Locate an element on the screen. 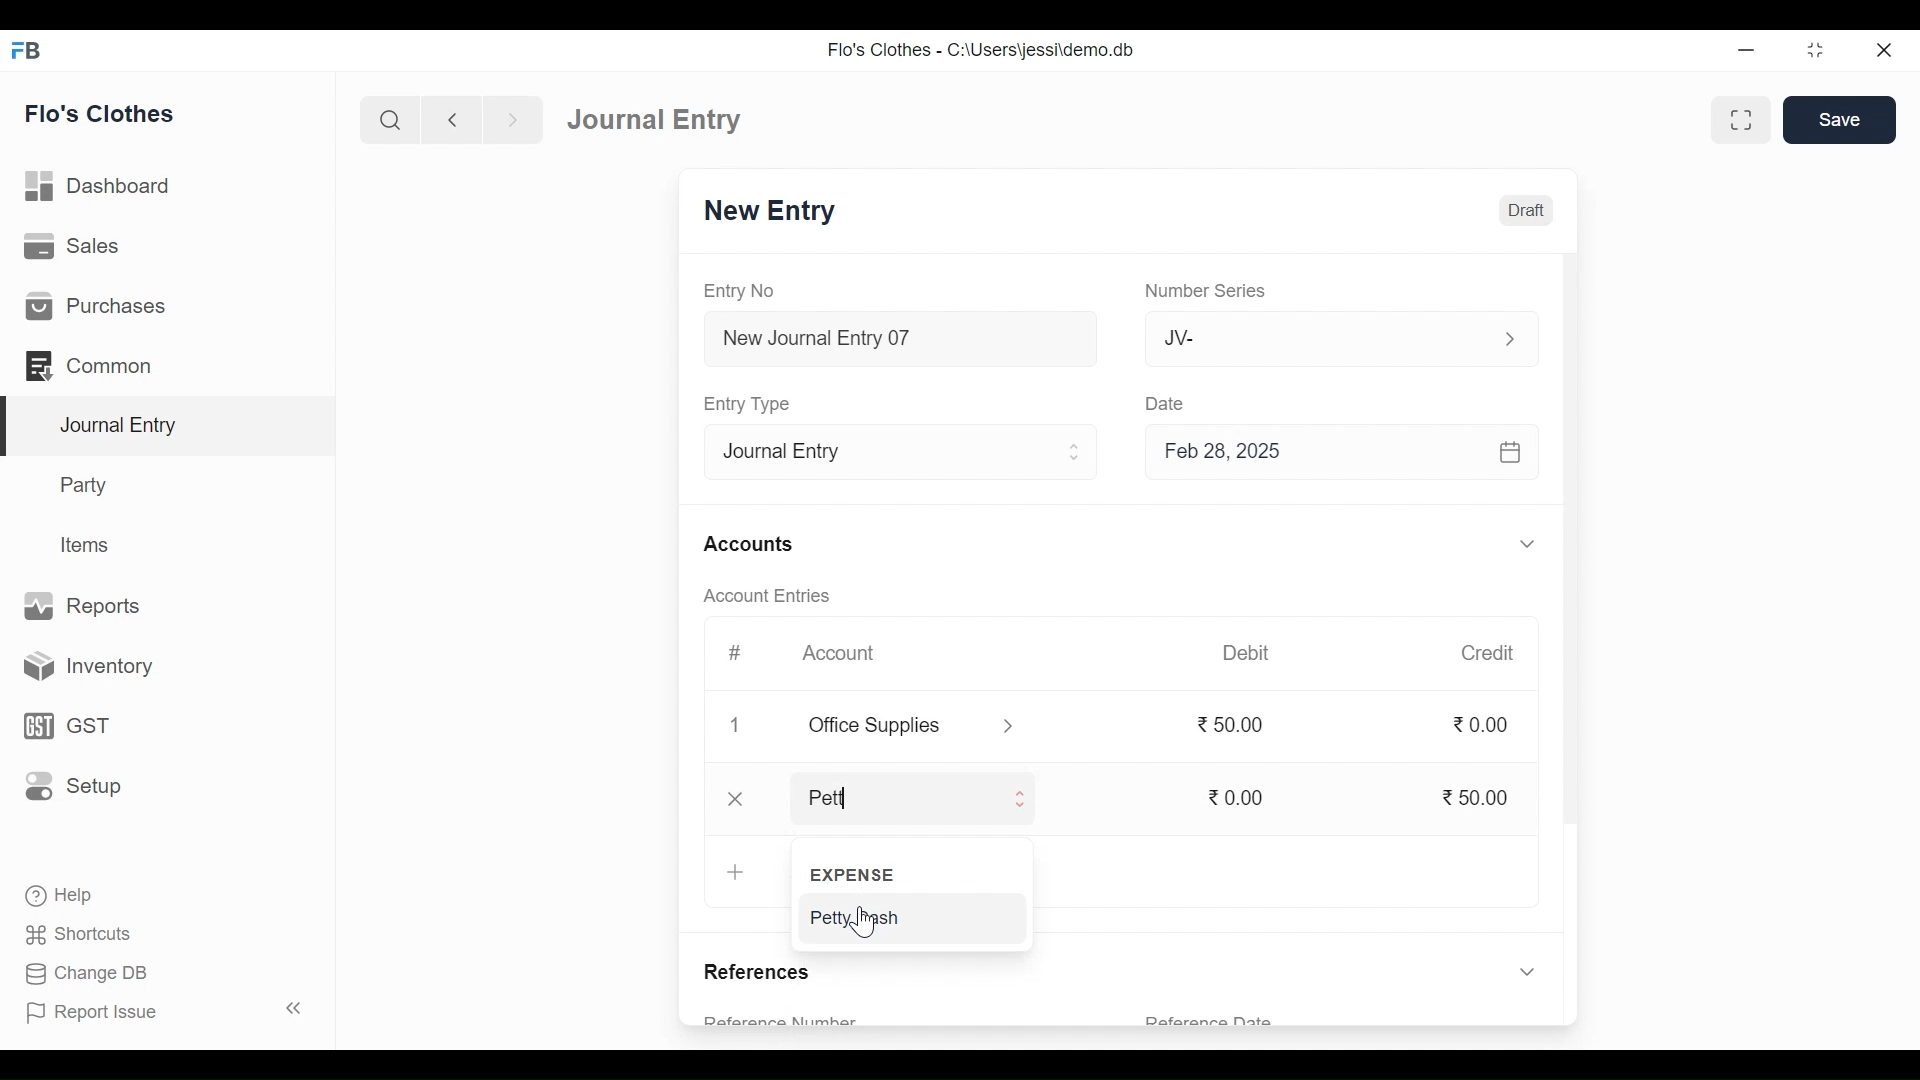  Account Entries is located at coordinates (766, 595).